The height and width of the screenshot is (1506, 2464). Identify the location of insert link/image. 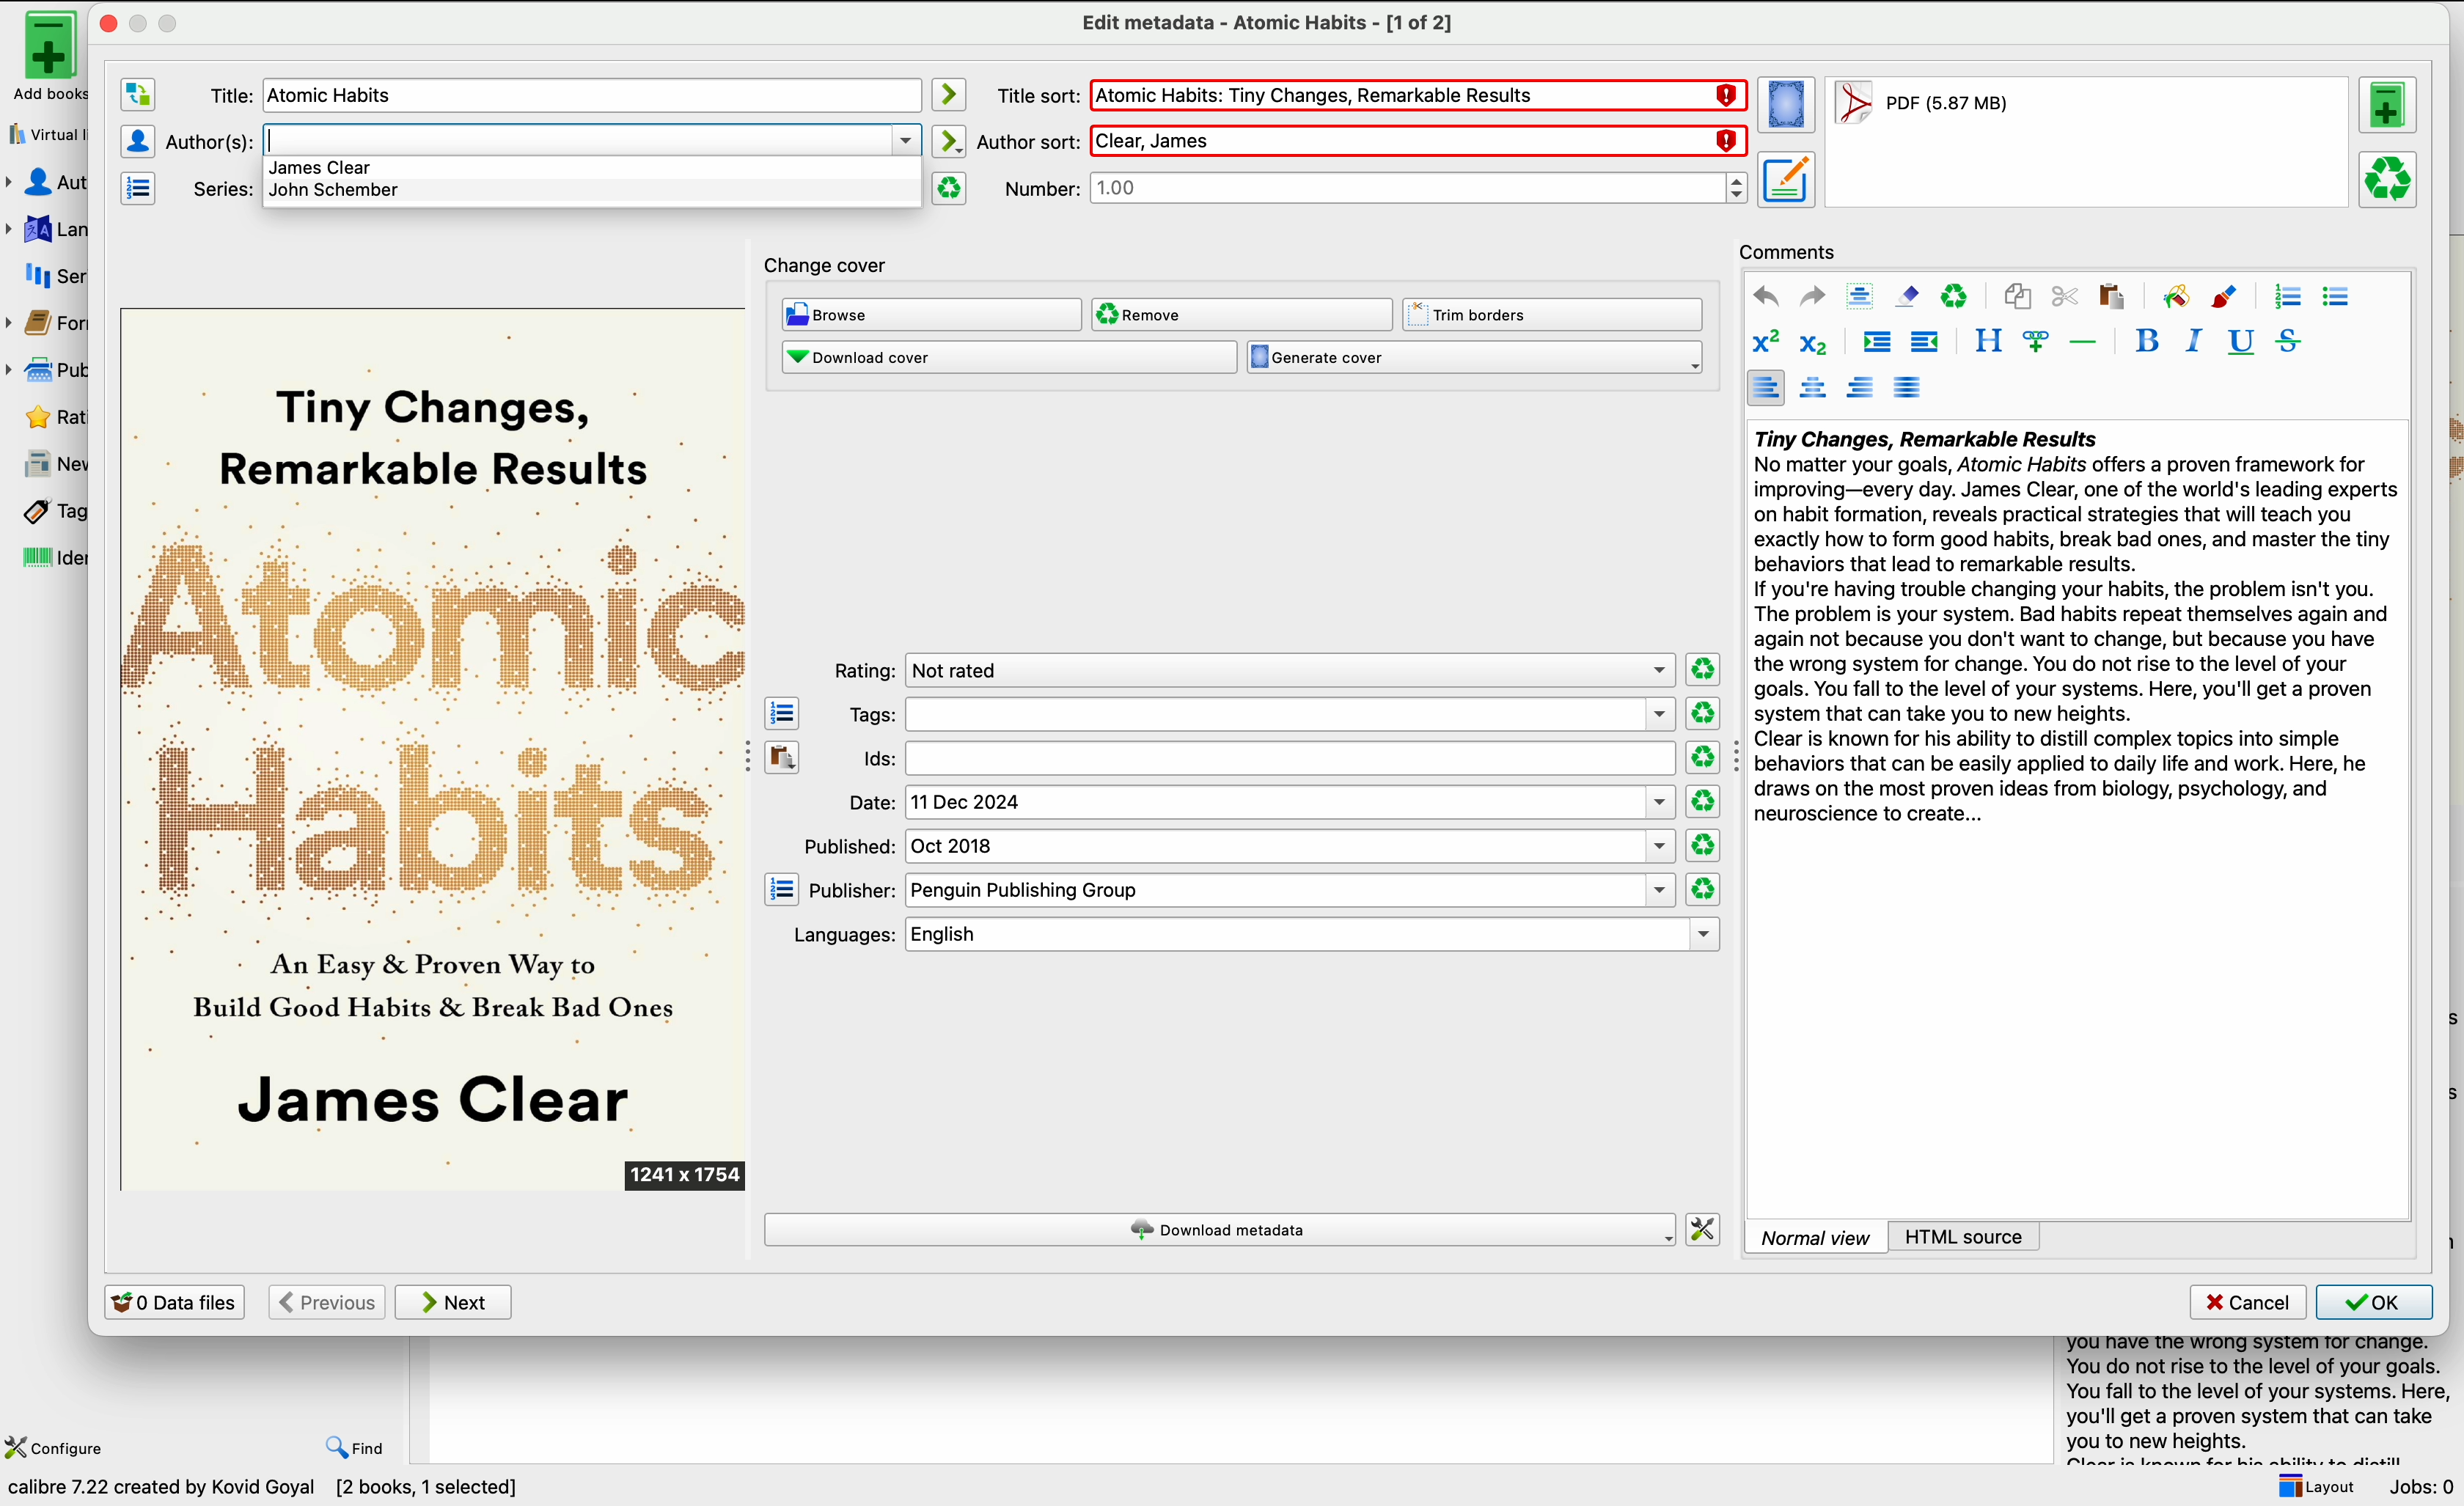
(2035, 343).